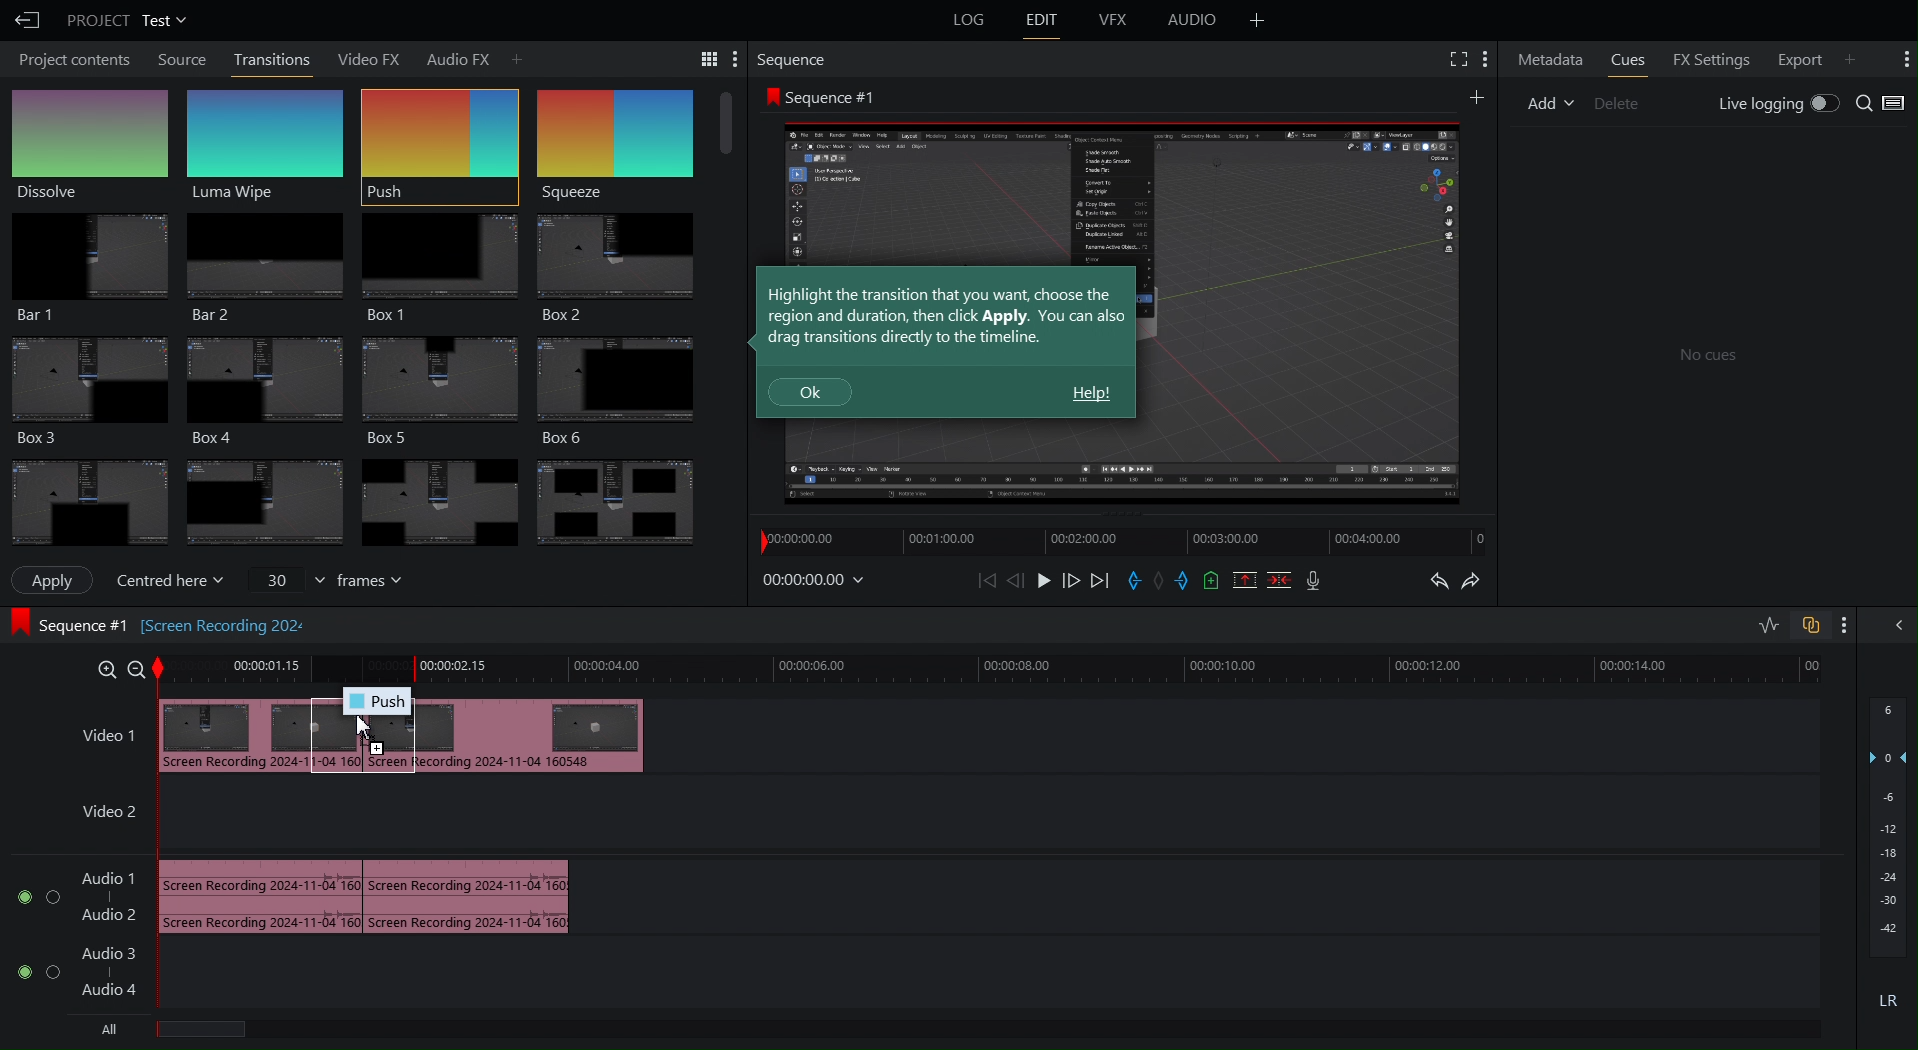 The image size is (1918, 1050). I want to click on Move Back, so click(1017, 581).